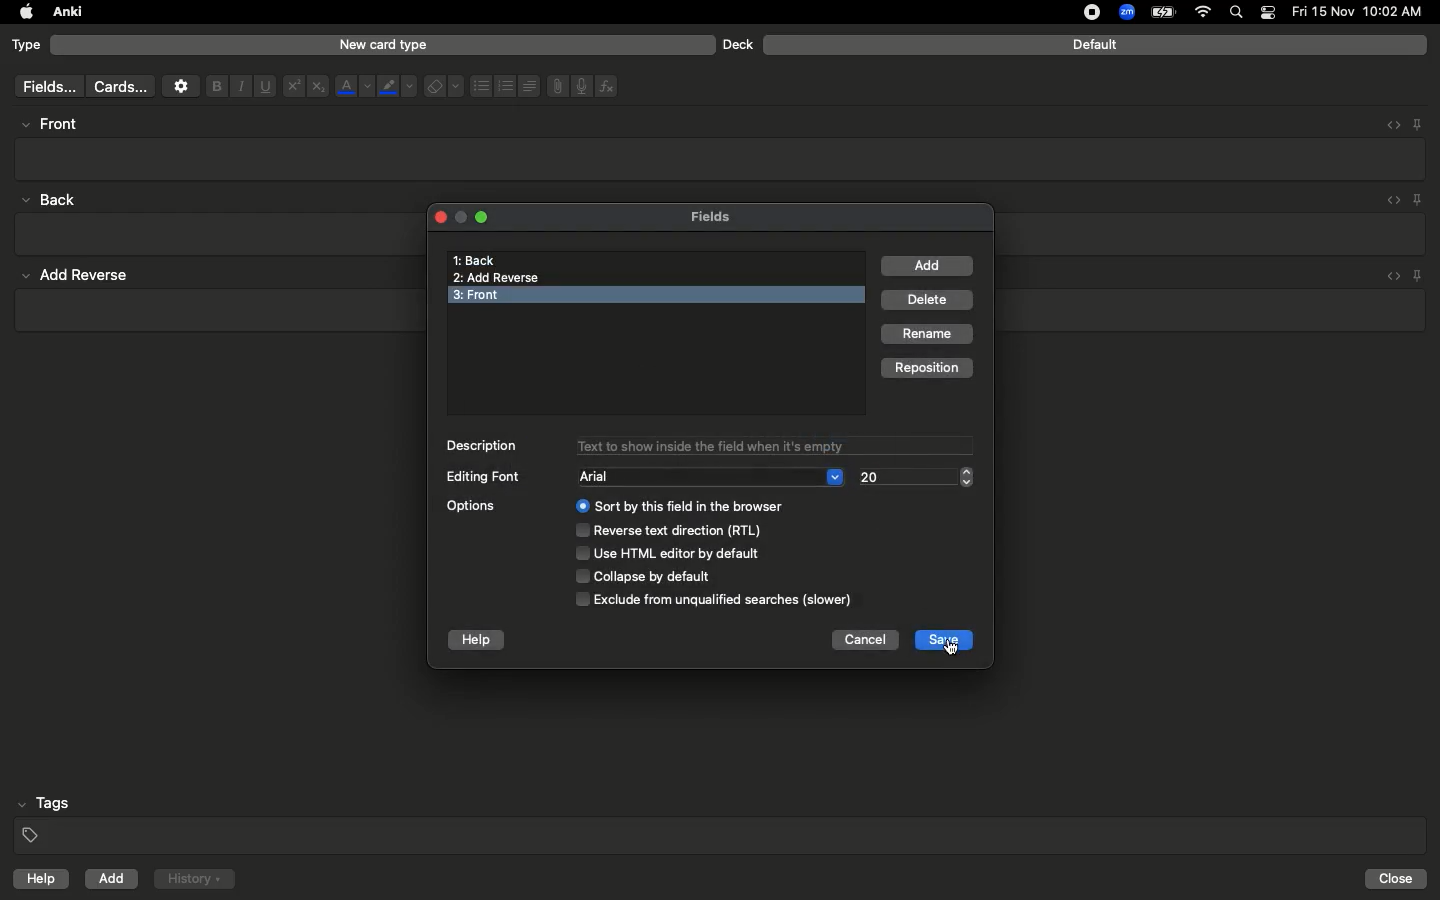  I want to click on page up, so click(967, 485).